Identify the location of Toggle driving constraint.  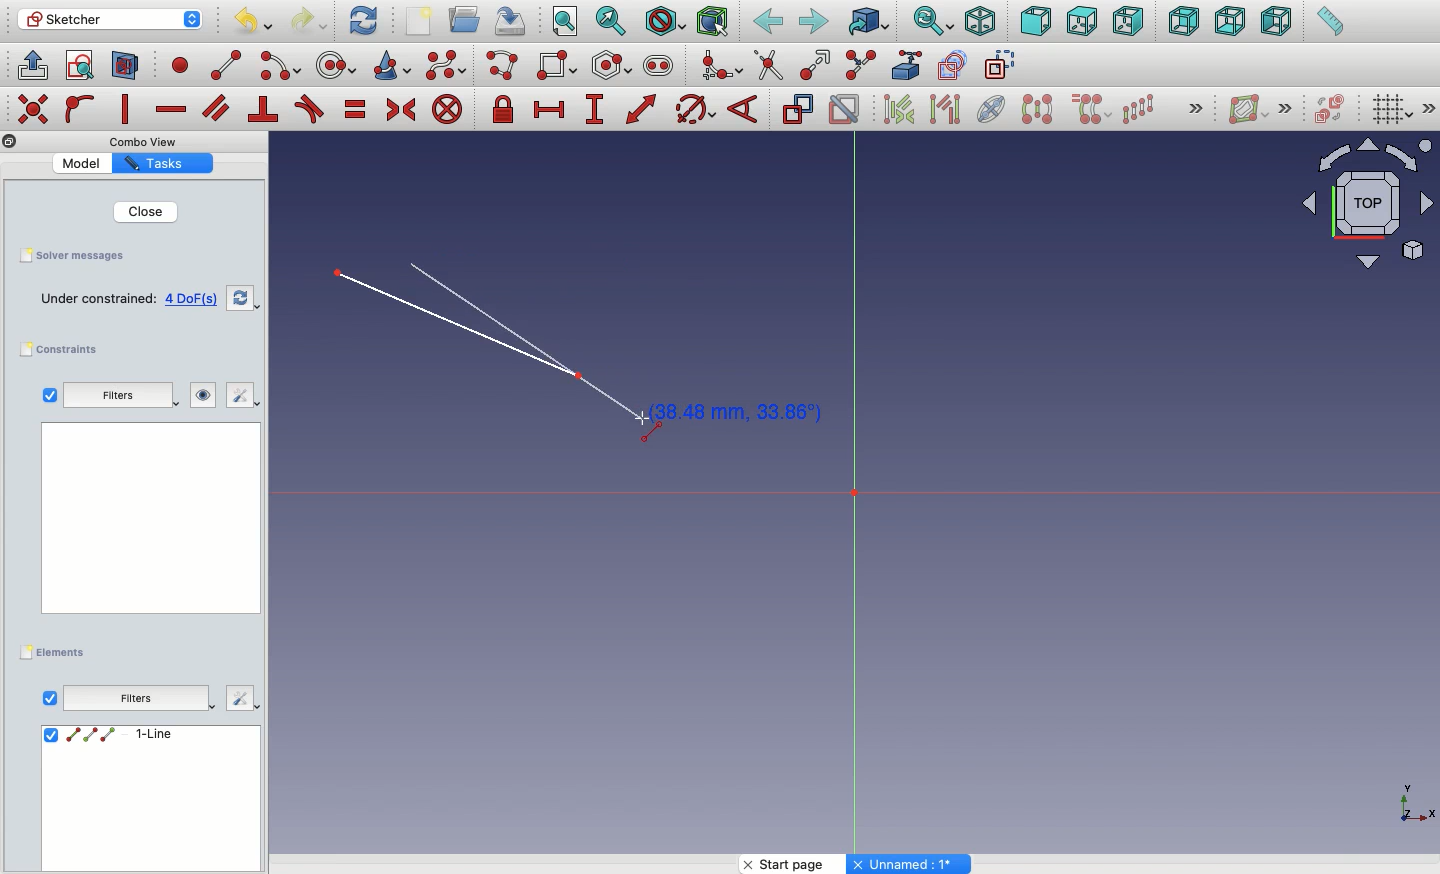
(797, 109).